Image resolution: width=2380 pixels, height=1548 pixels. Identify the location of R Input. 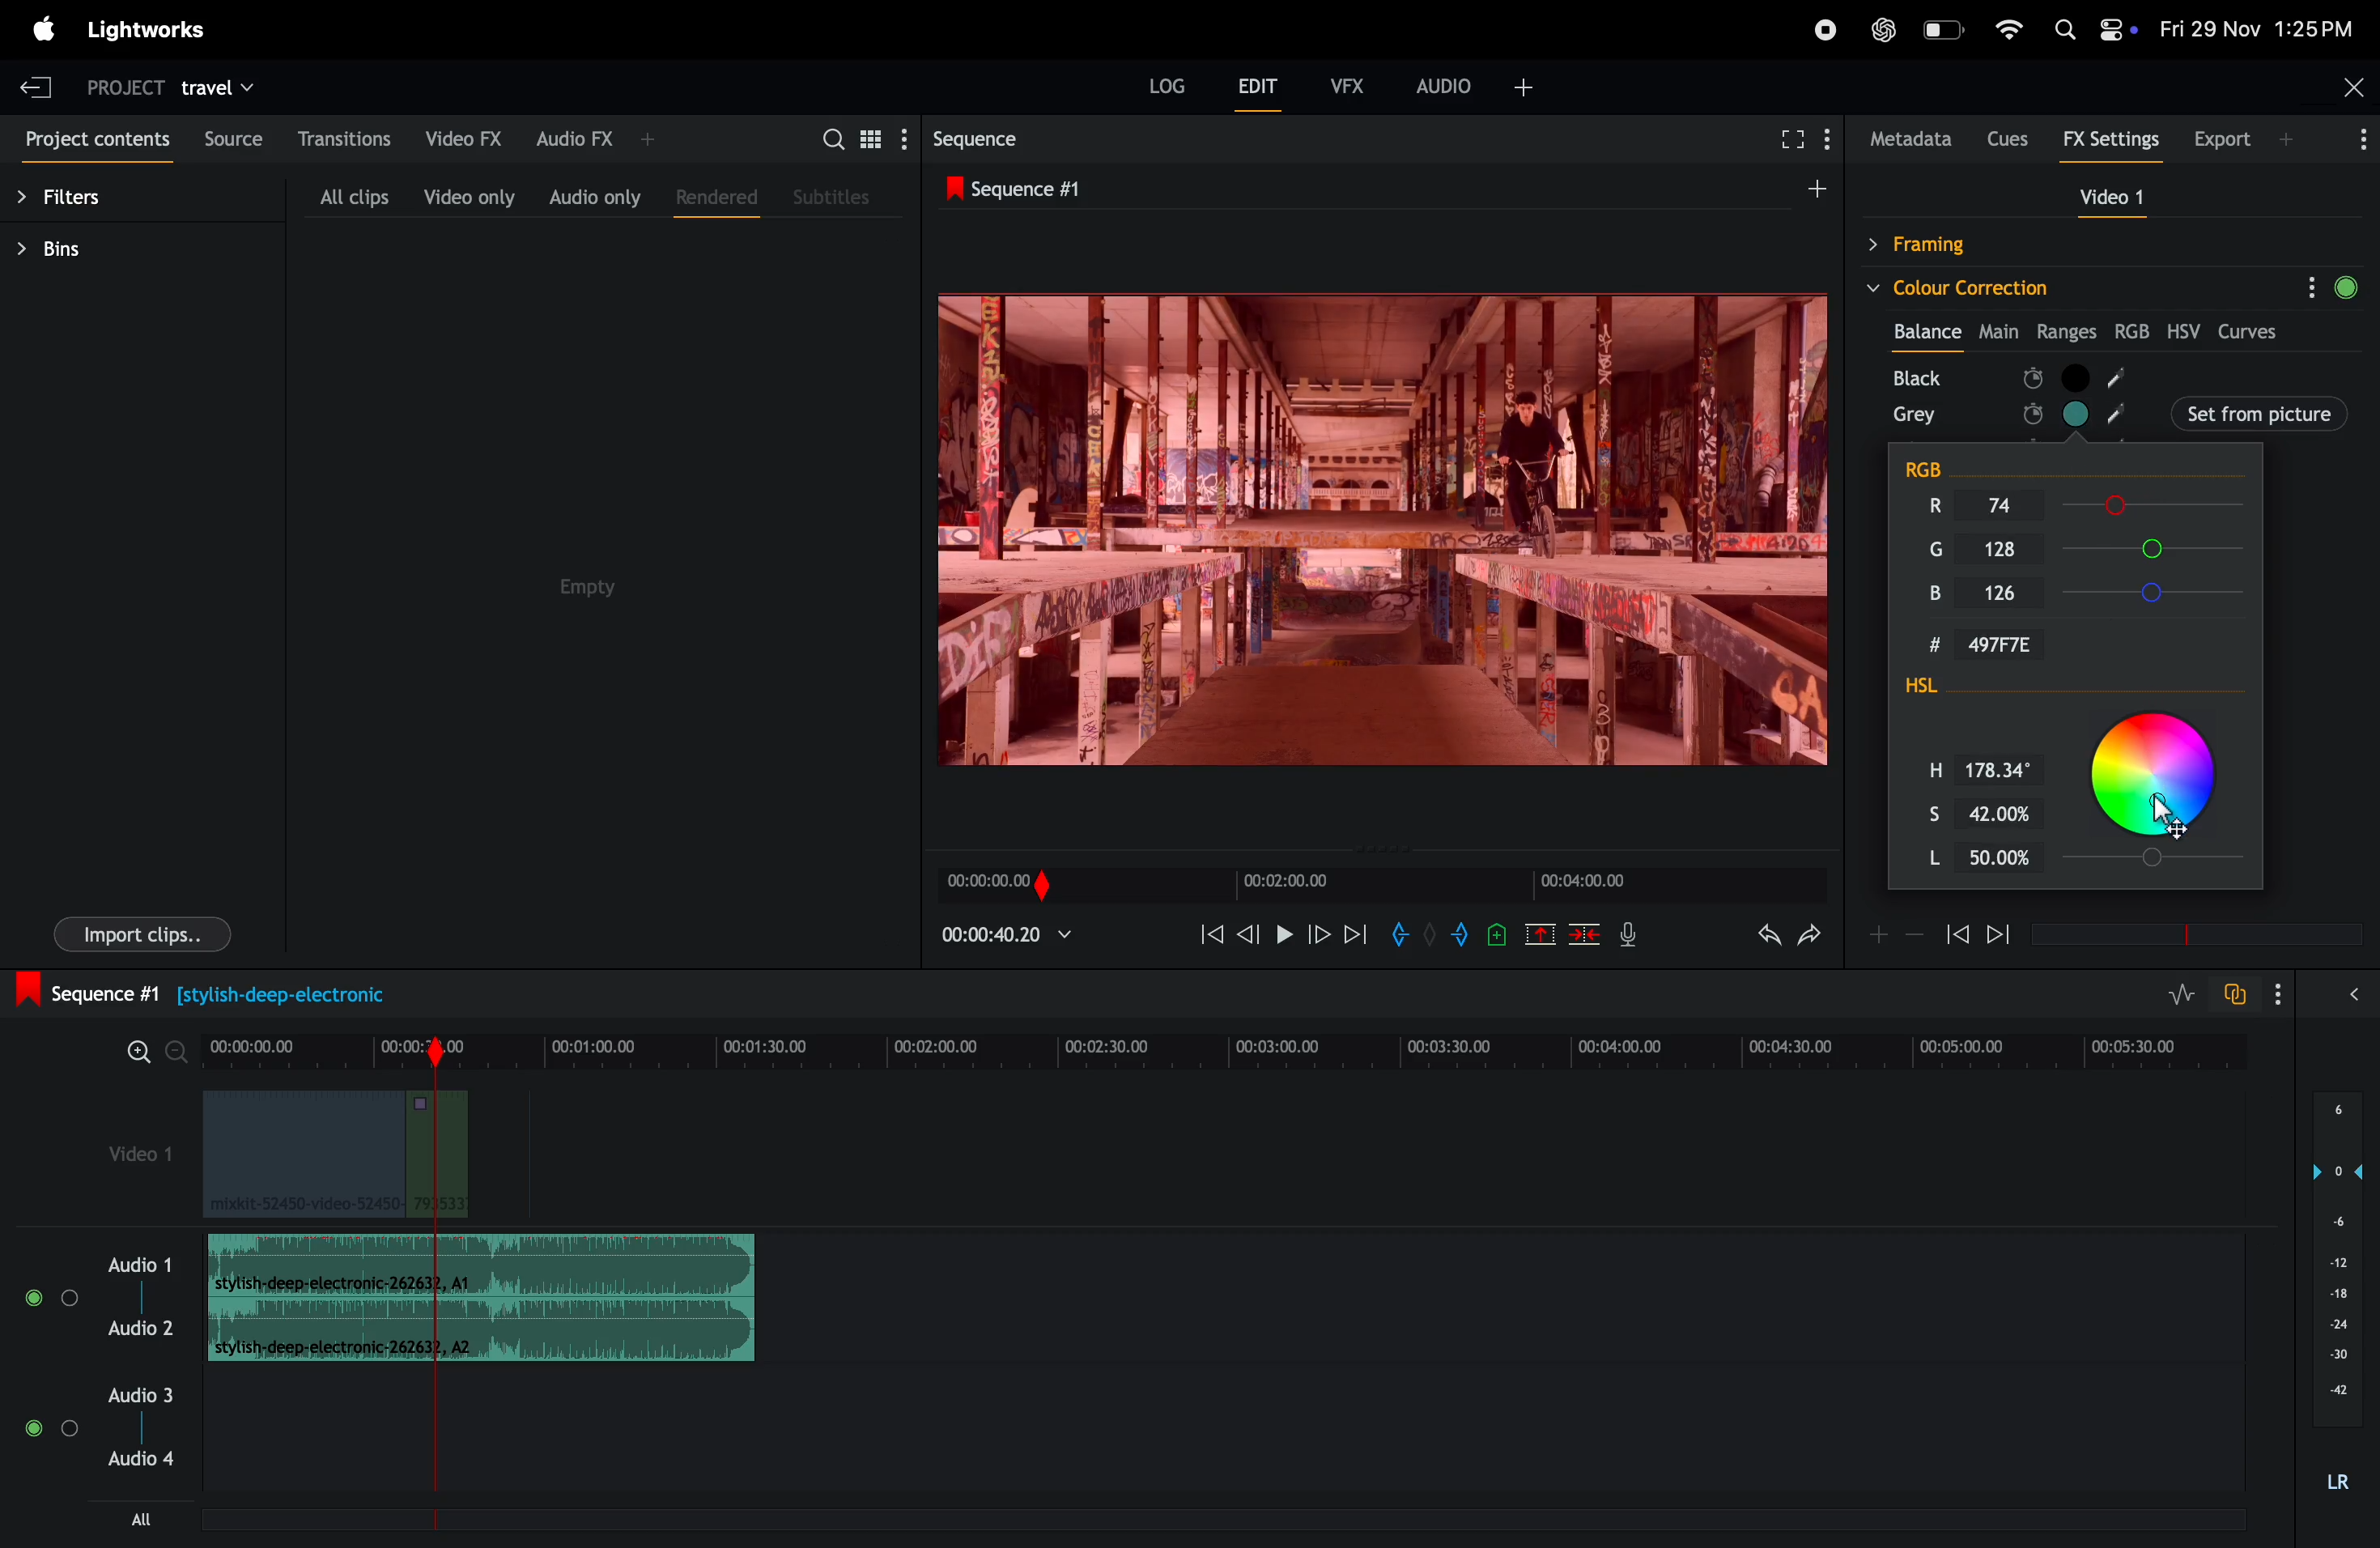
(2015, 507).